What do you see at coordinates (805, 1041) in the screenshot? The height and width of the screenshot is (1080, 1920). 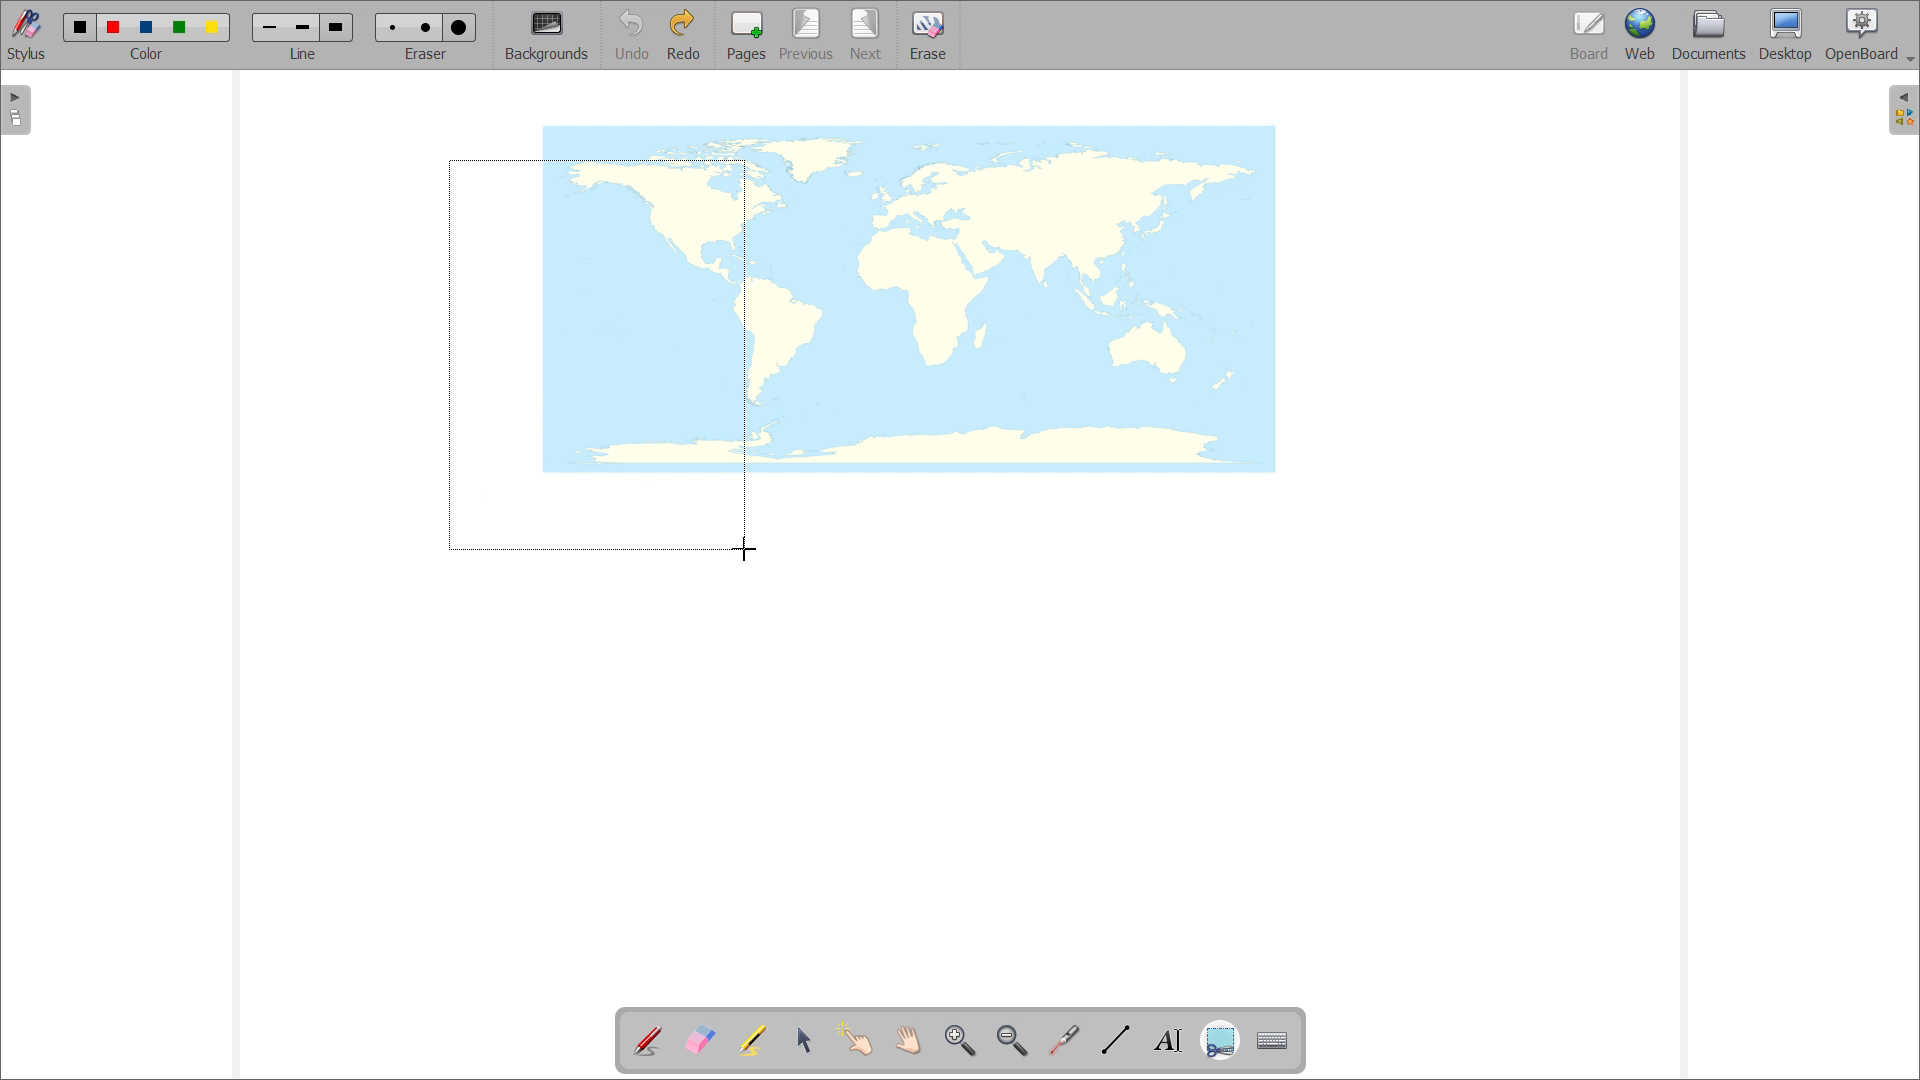 I see `select and modify objects` at bounding box center [805, 1041].